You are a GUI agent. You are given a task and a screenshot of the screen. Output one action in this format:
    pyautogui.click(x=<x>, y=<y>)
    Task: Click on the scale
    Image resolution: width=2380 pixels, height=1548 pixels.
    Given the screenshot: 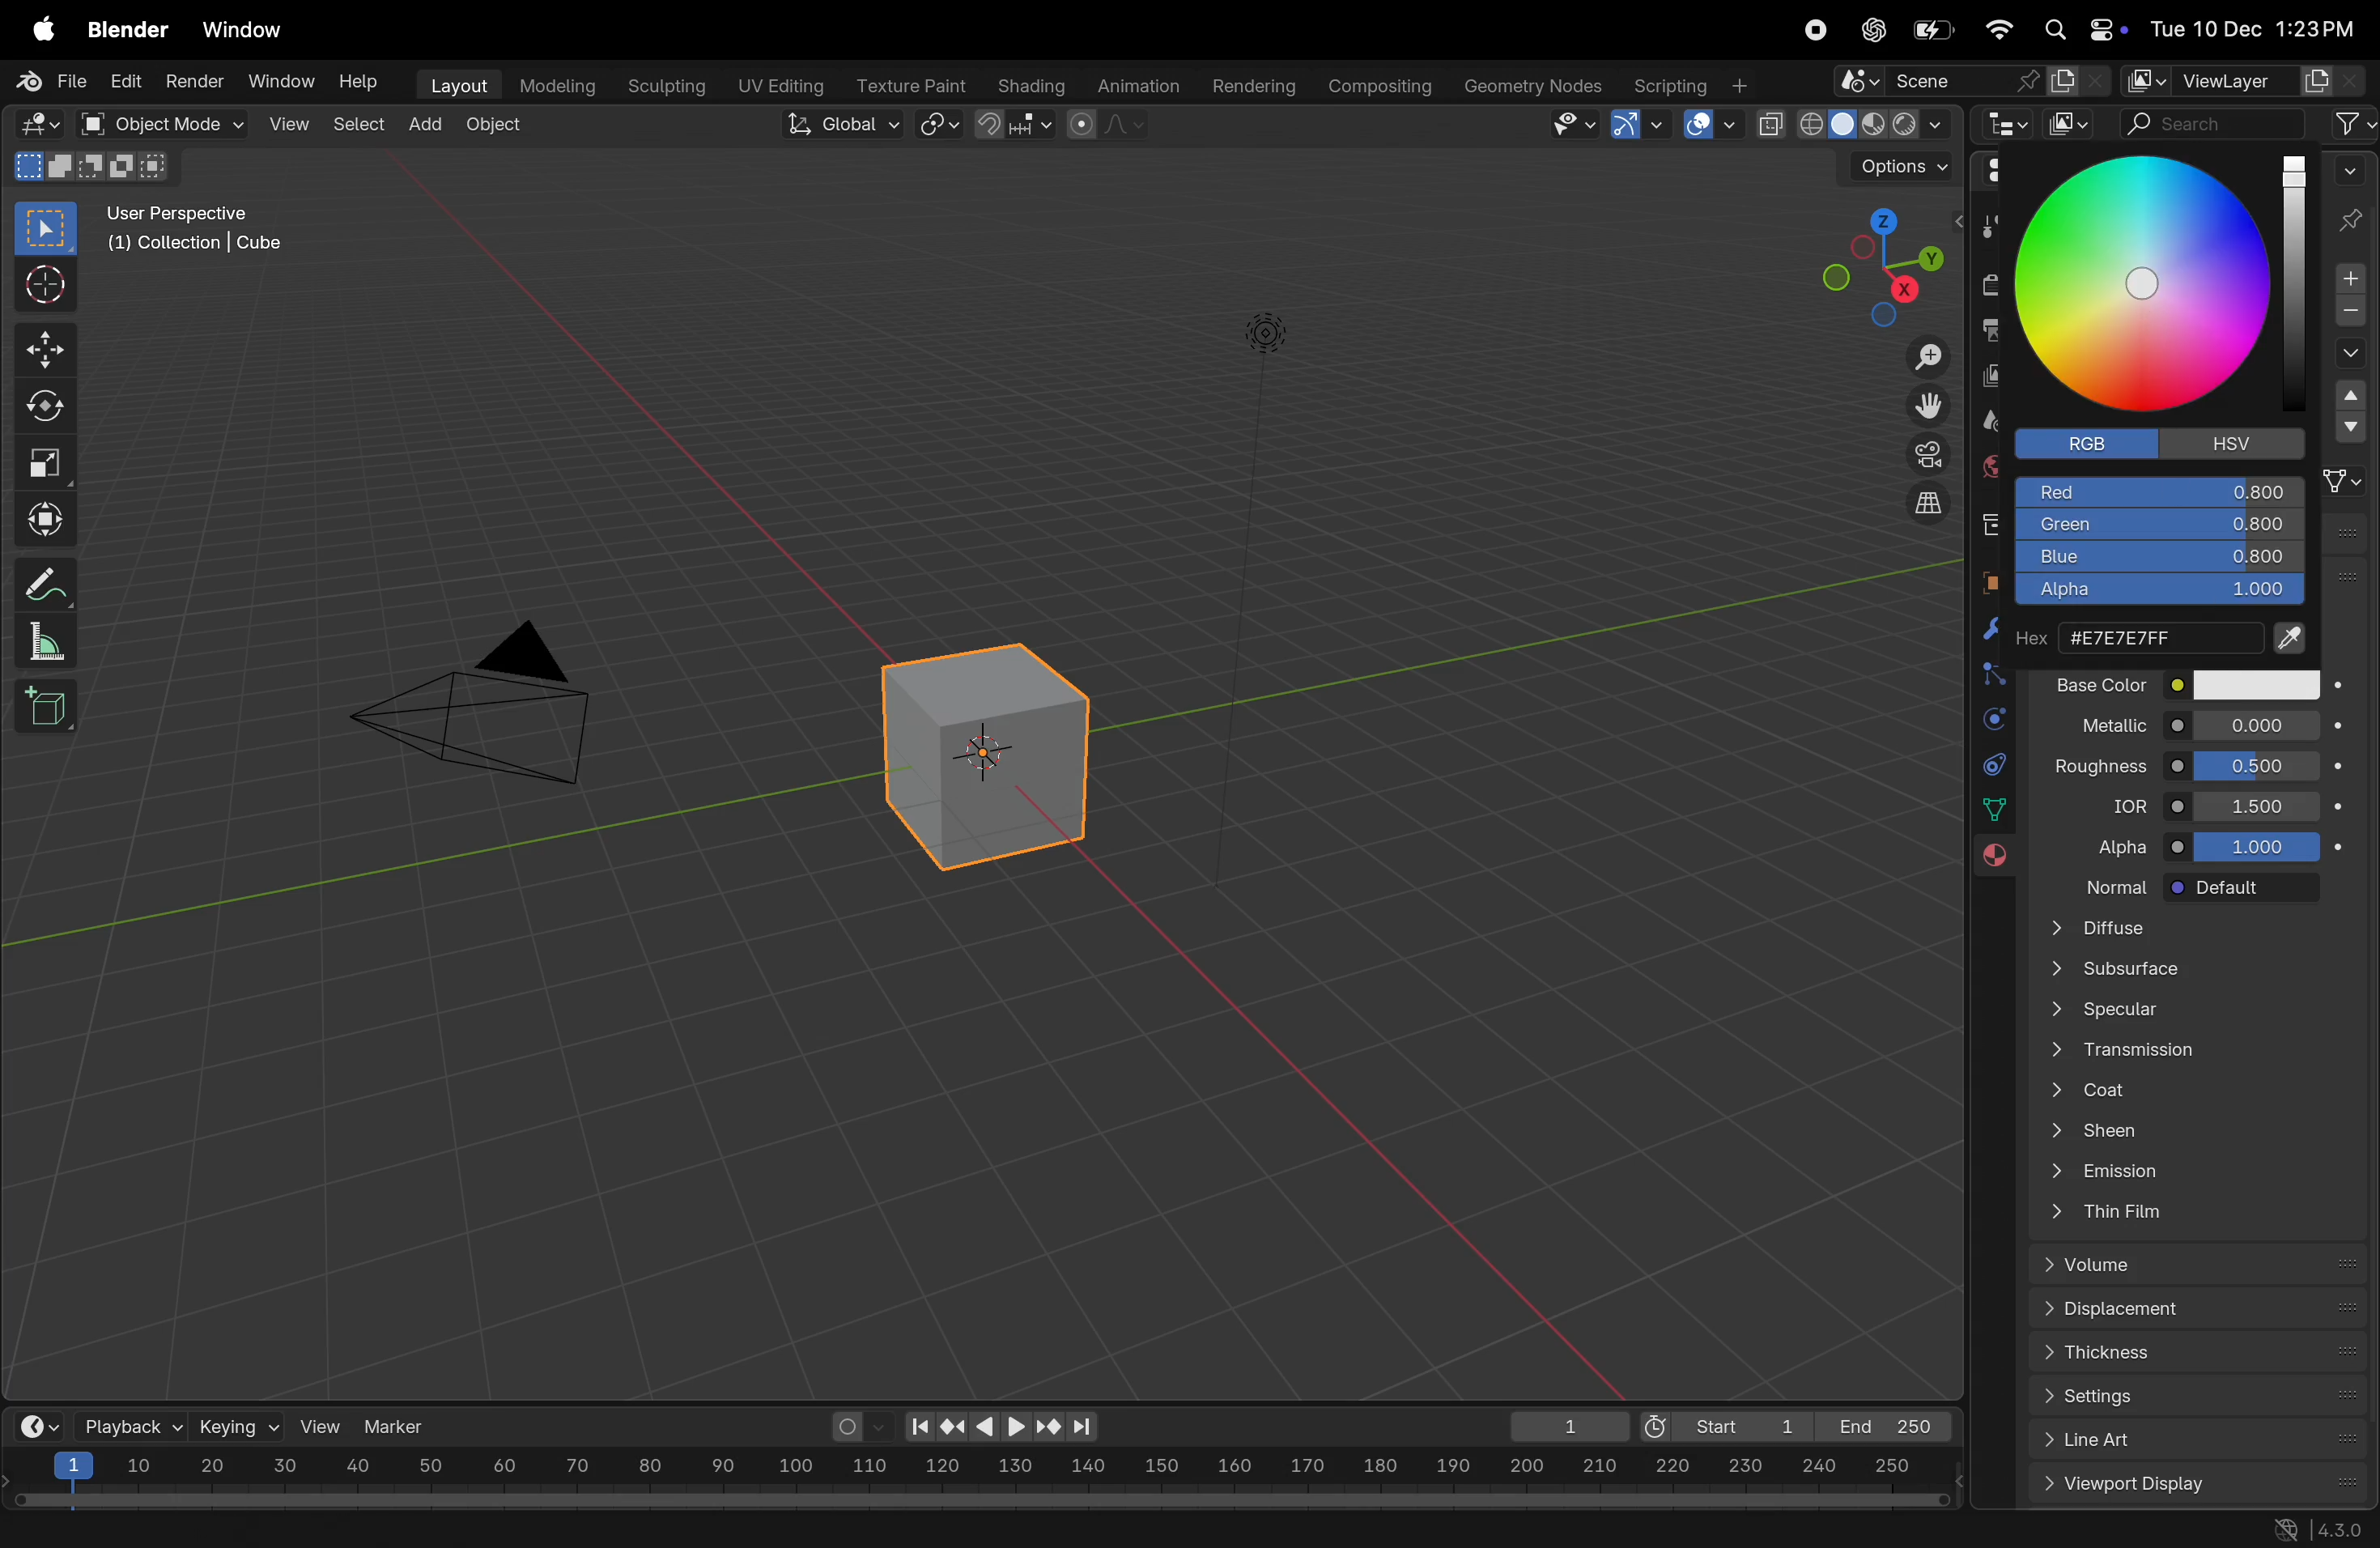 What is the action you would take?
    pyautogui.click(x=979, y=1469)
    